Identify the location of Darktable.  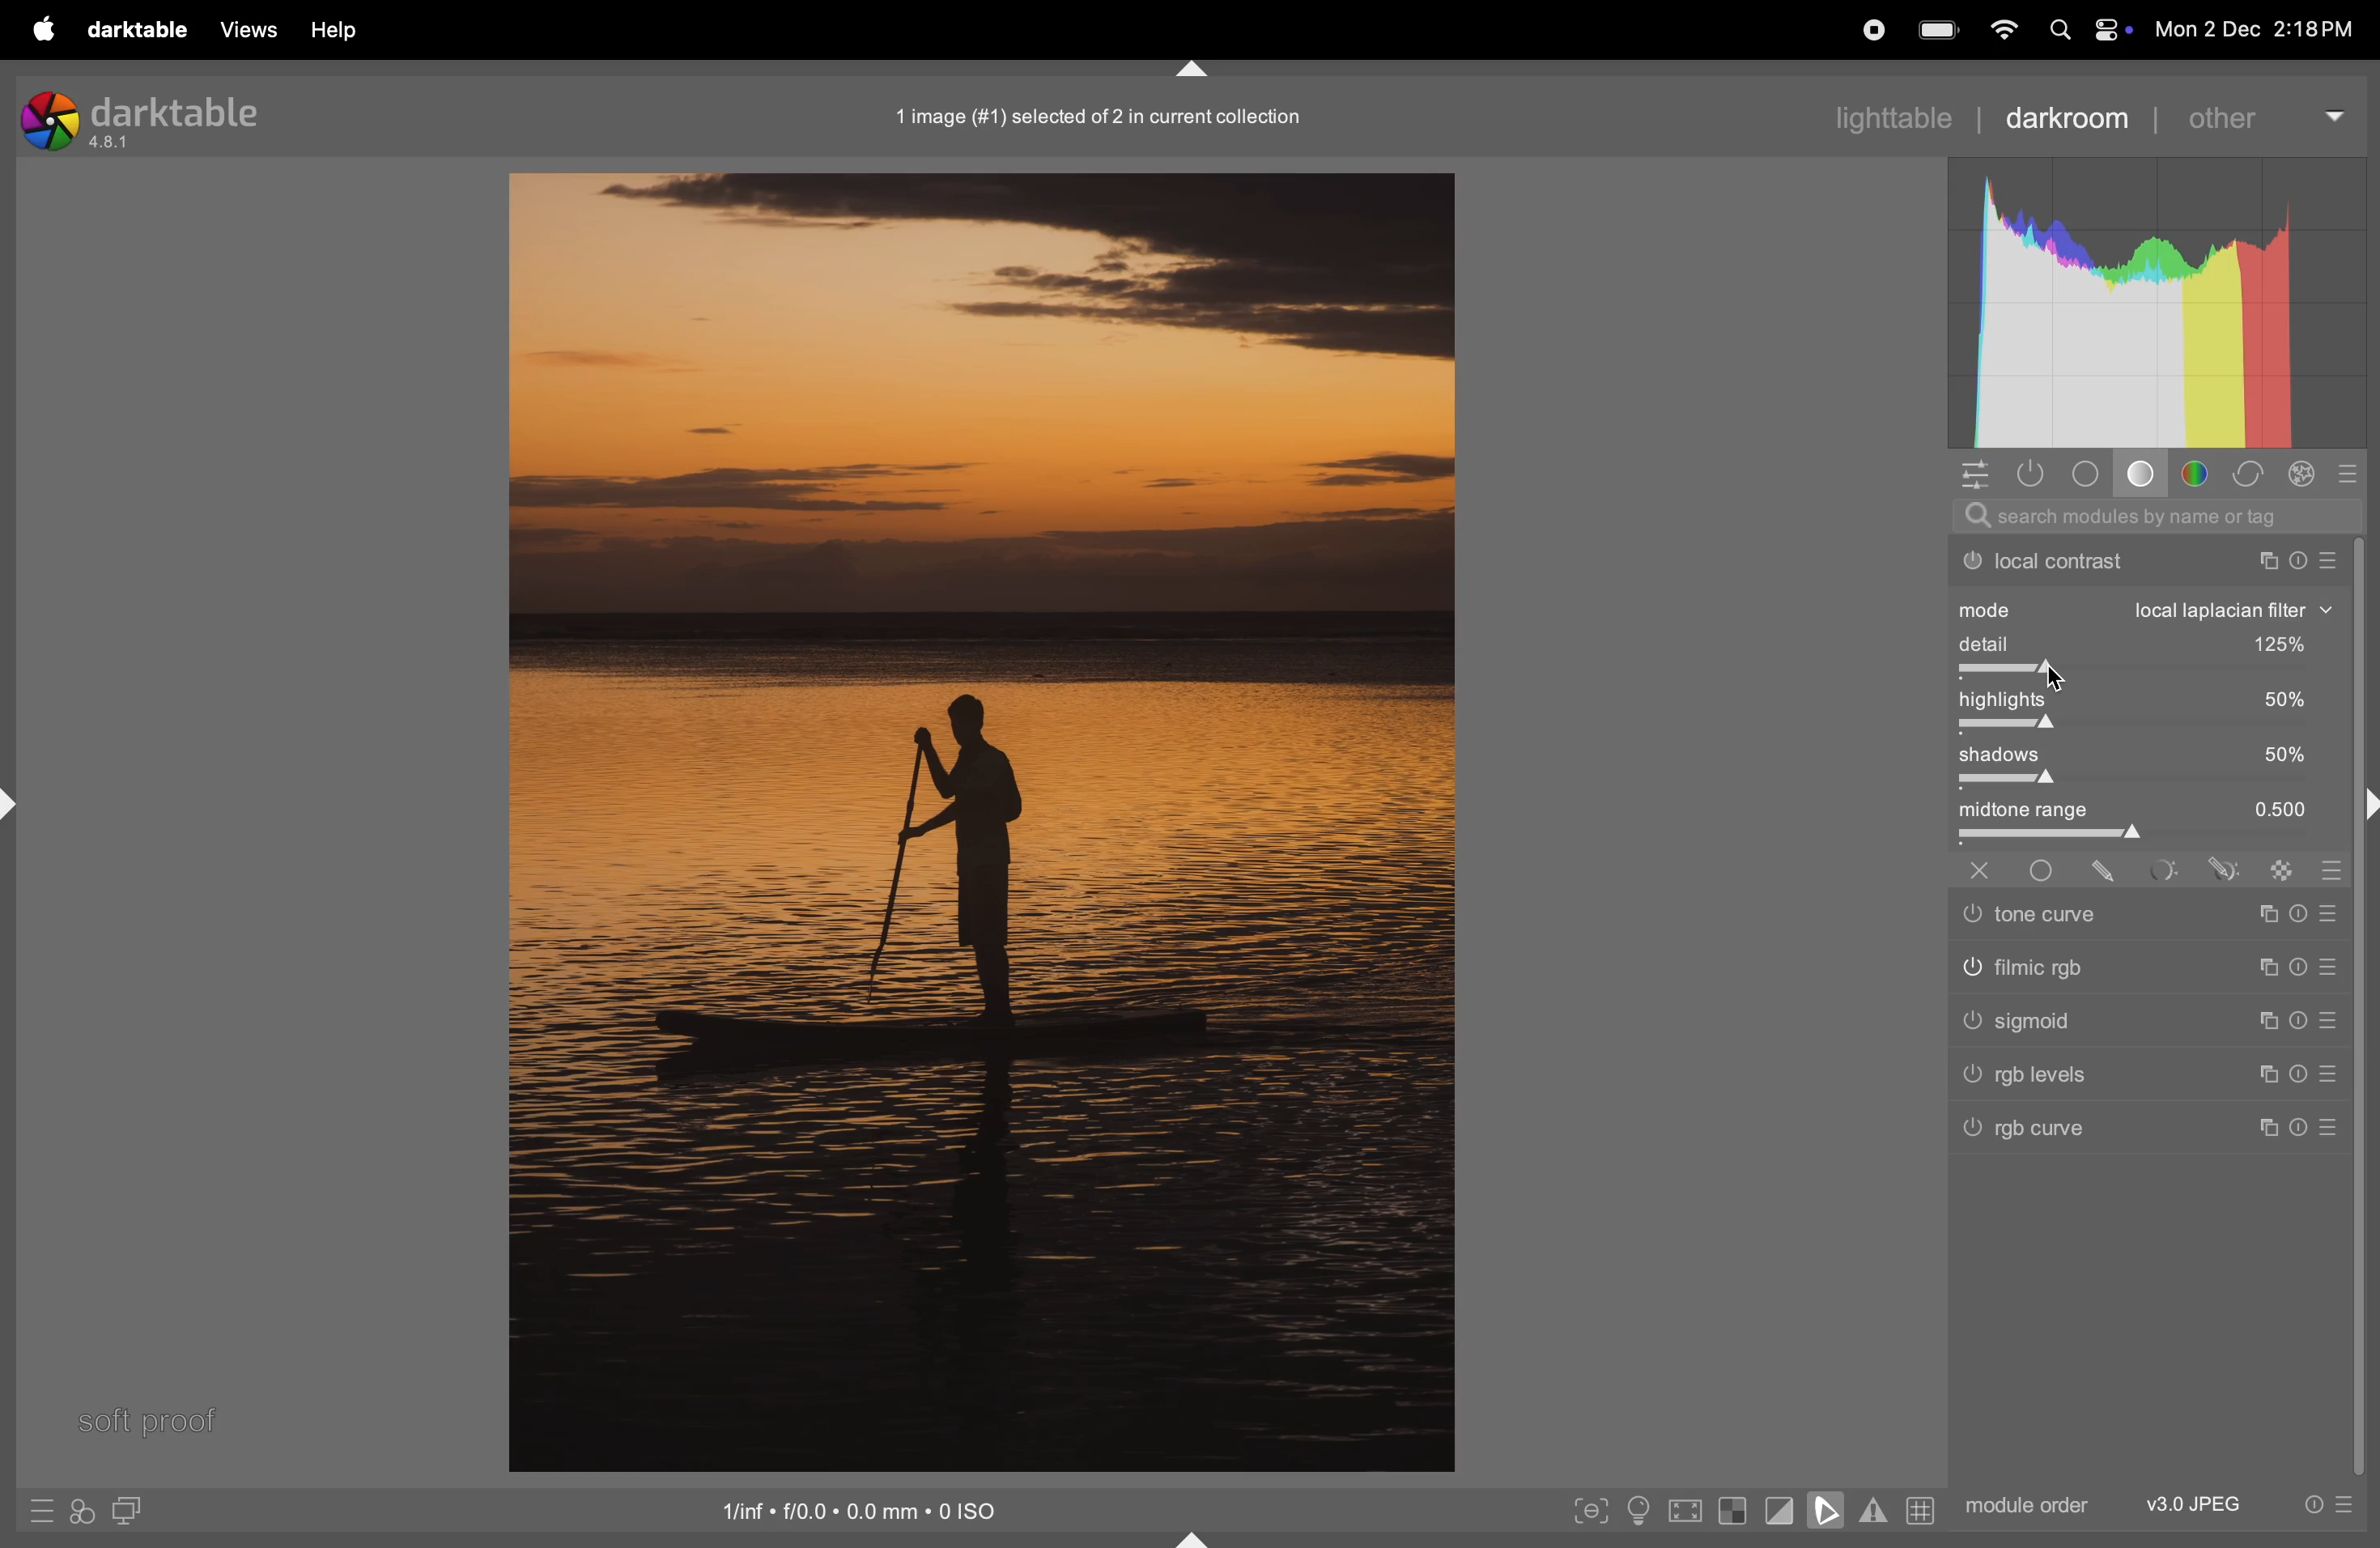
(151, 118).